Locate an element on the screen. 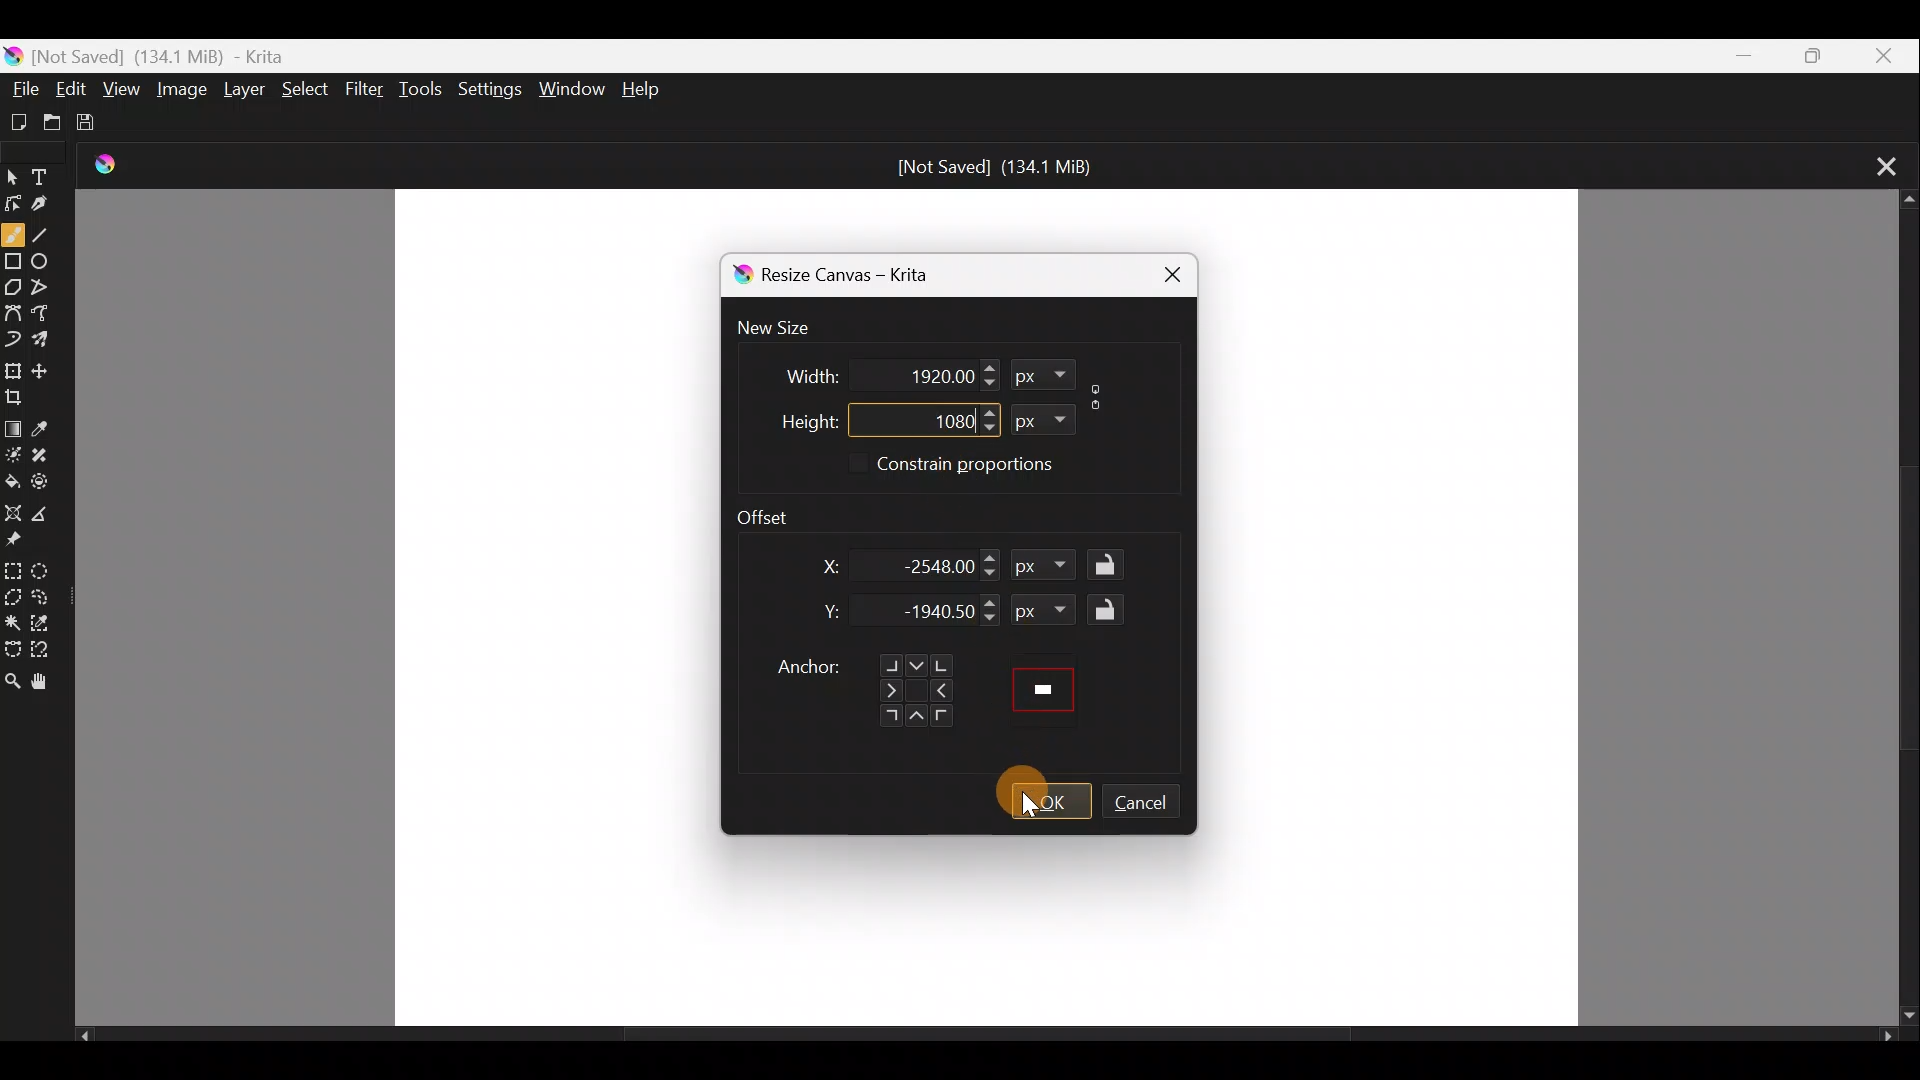 This screenshot has width=1920, height=1080. Minimize is located at coordinates (1733, 56).